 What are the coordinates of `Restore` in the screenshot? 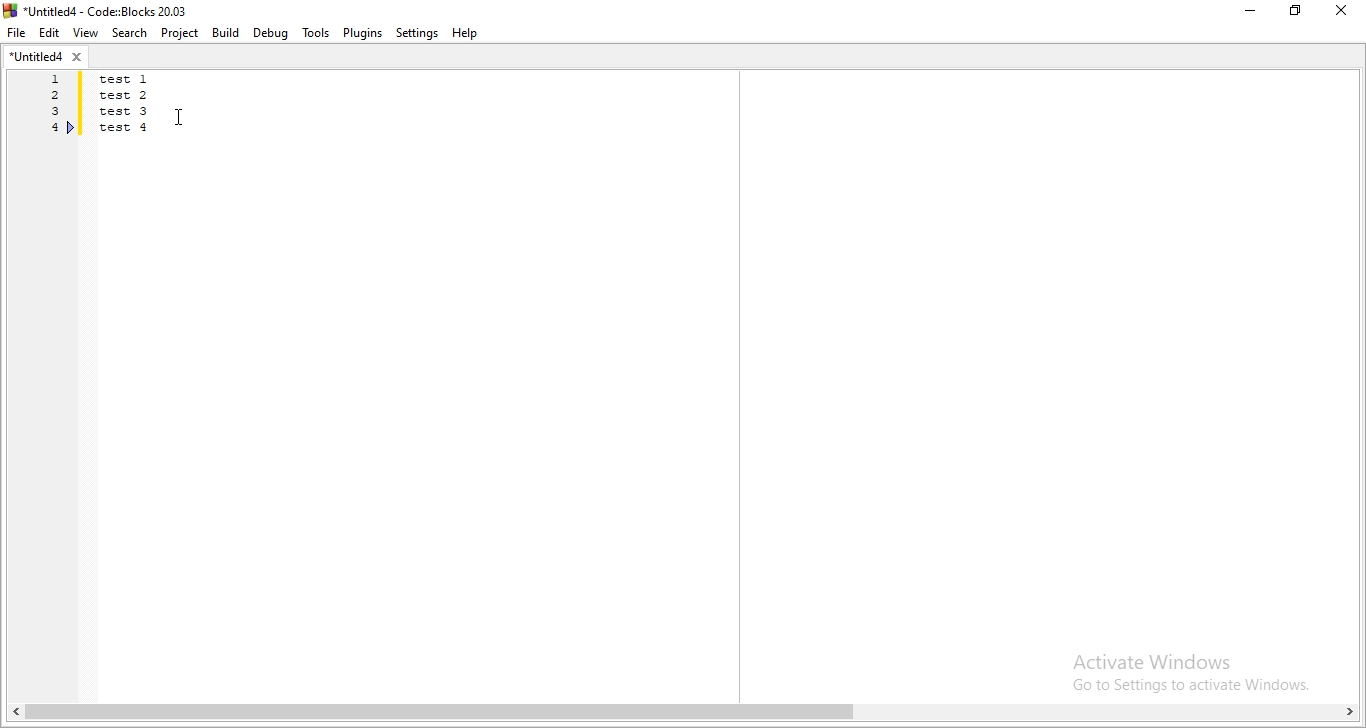 It's located at (1297, 14).